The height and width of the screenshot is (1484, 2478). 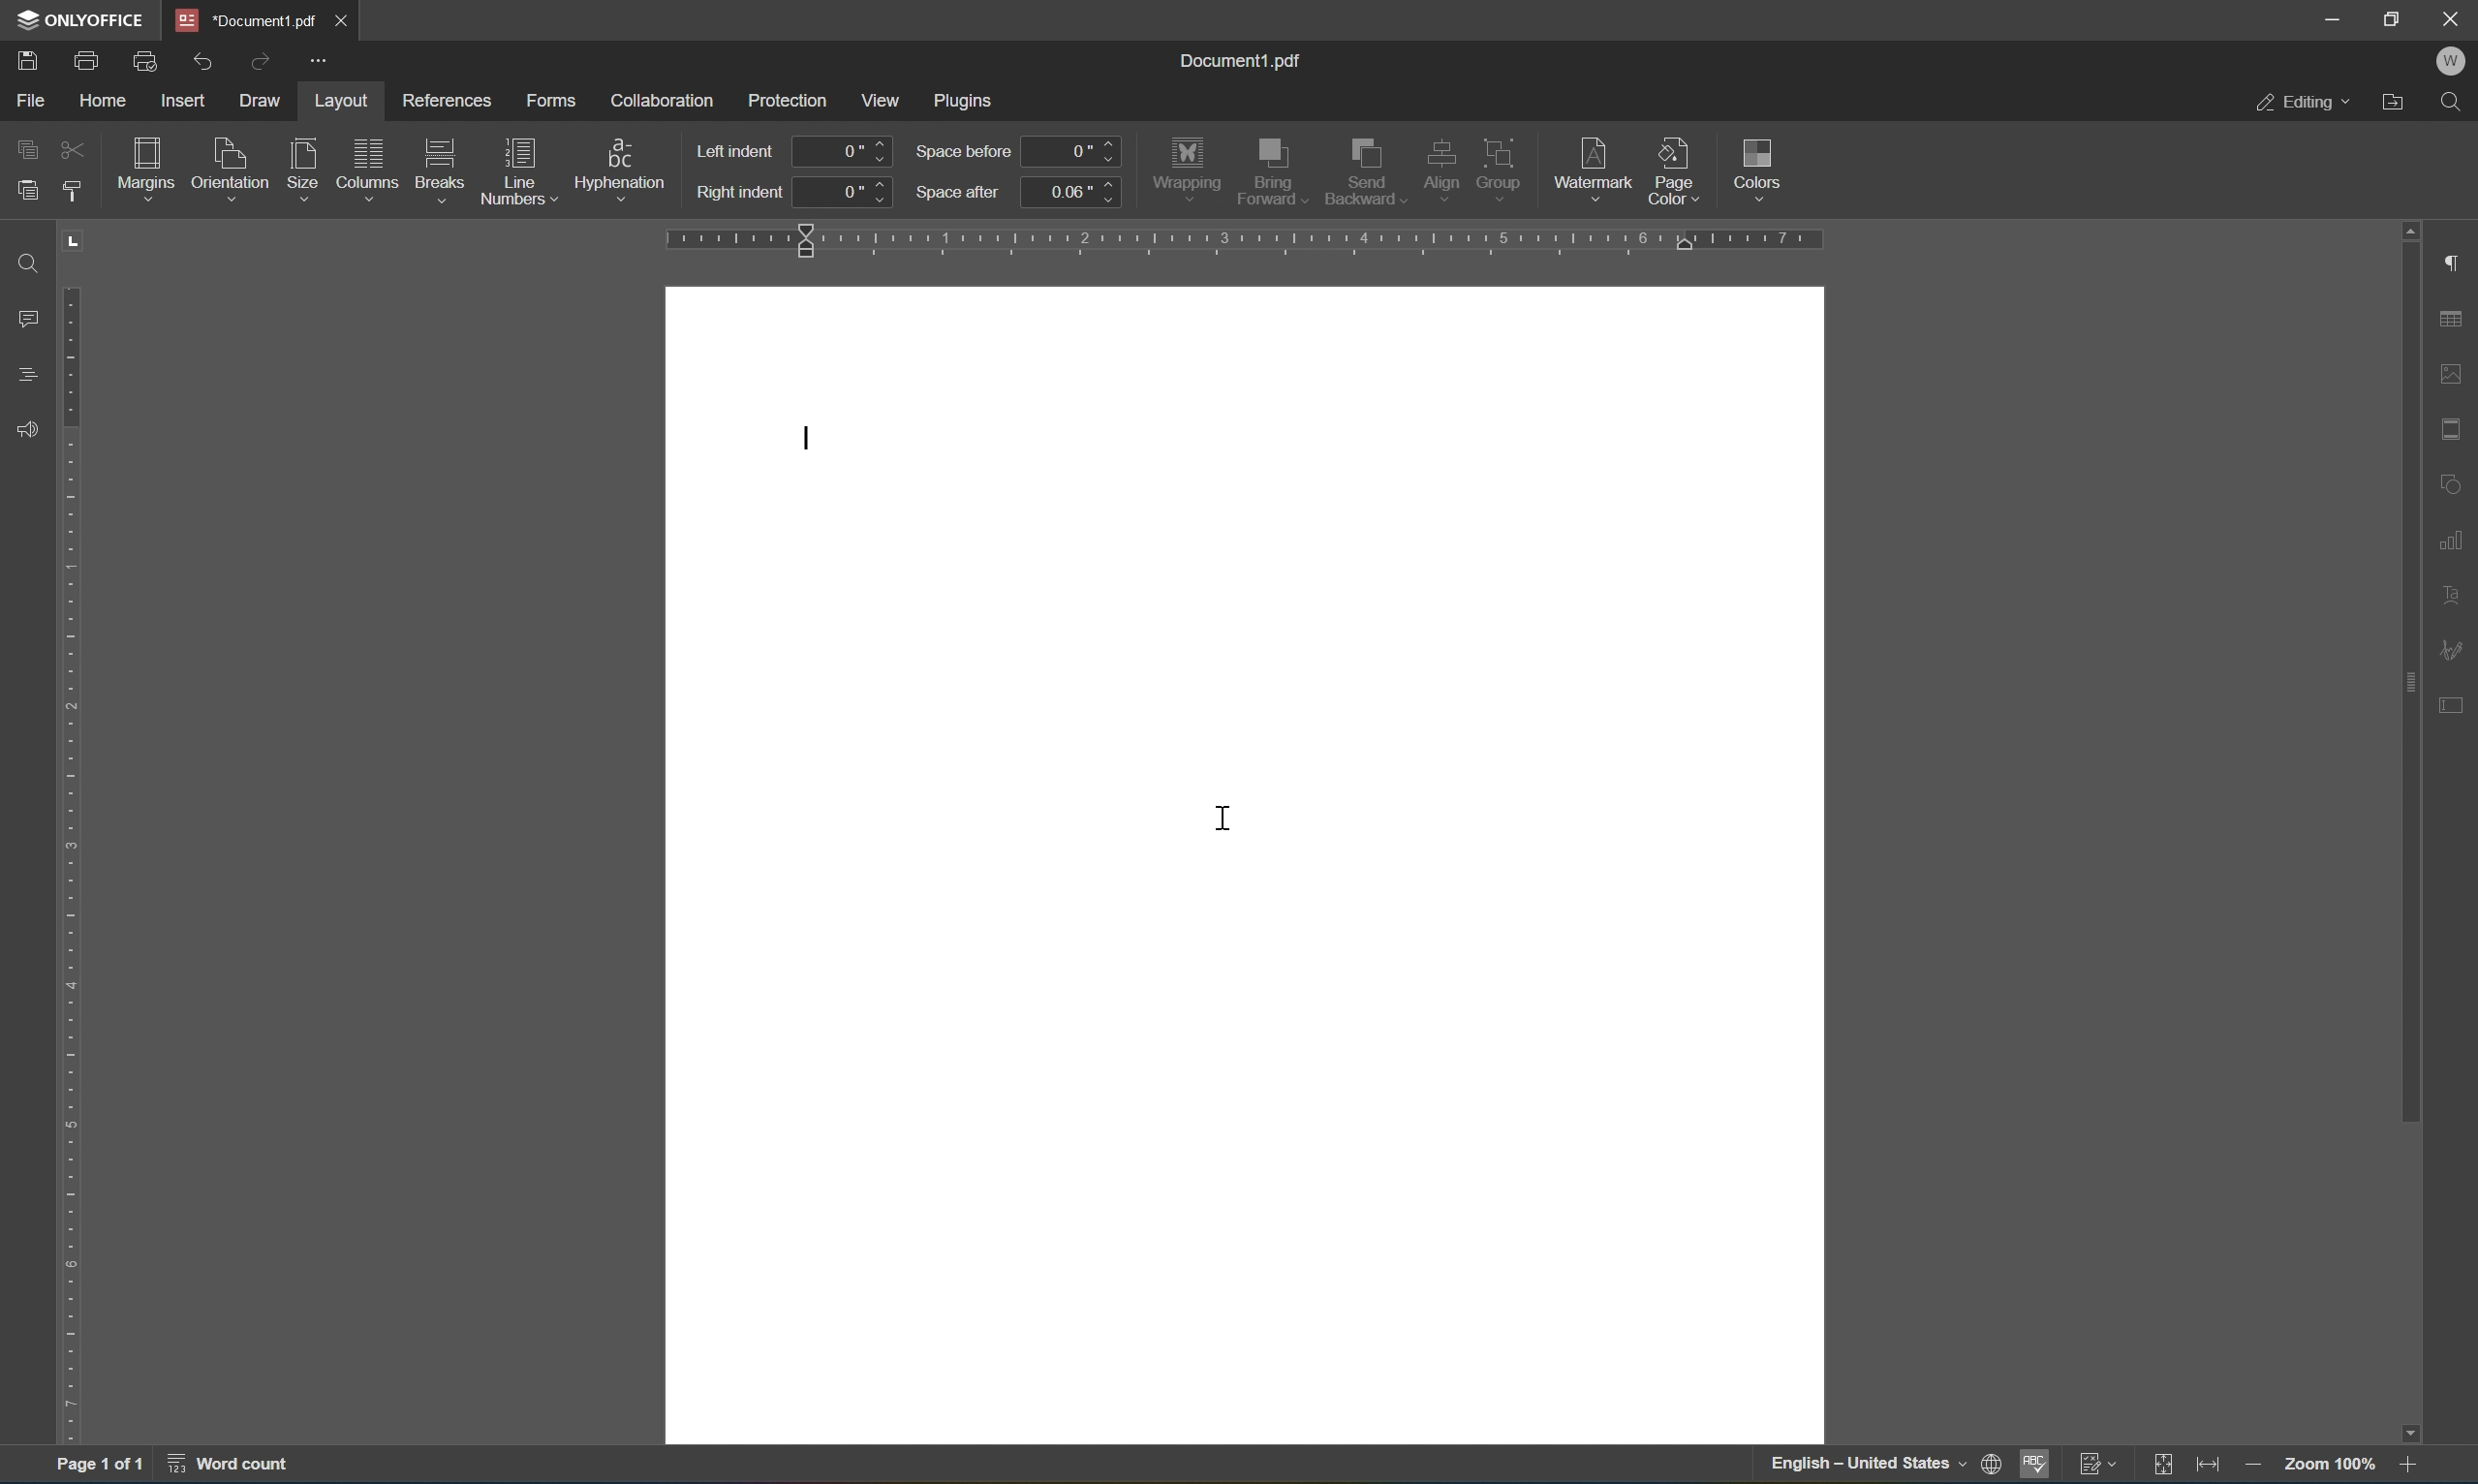 I want to click on size with active cursor, so click(x=301, y=165).